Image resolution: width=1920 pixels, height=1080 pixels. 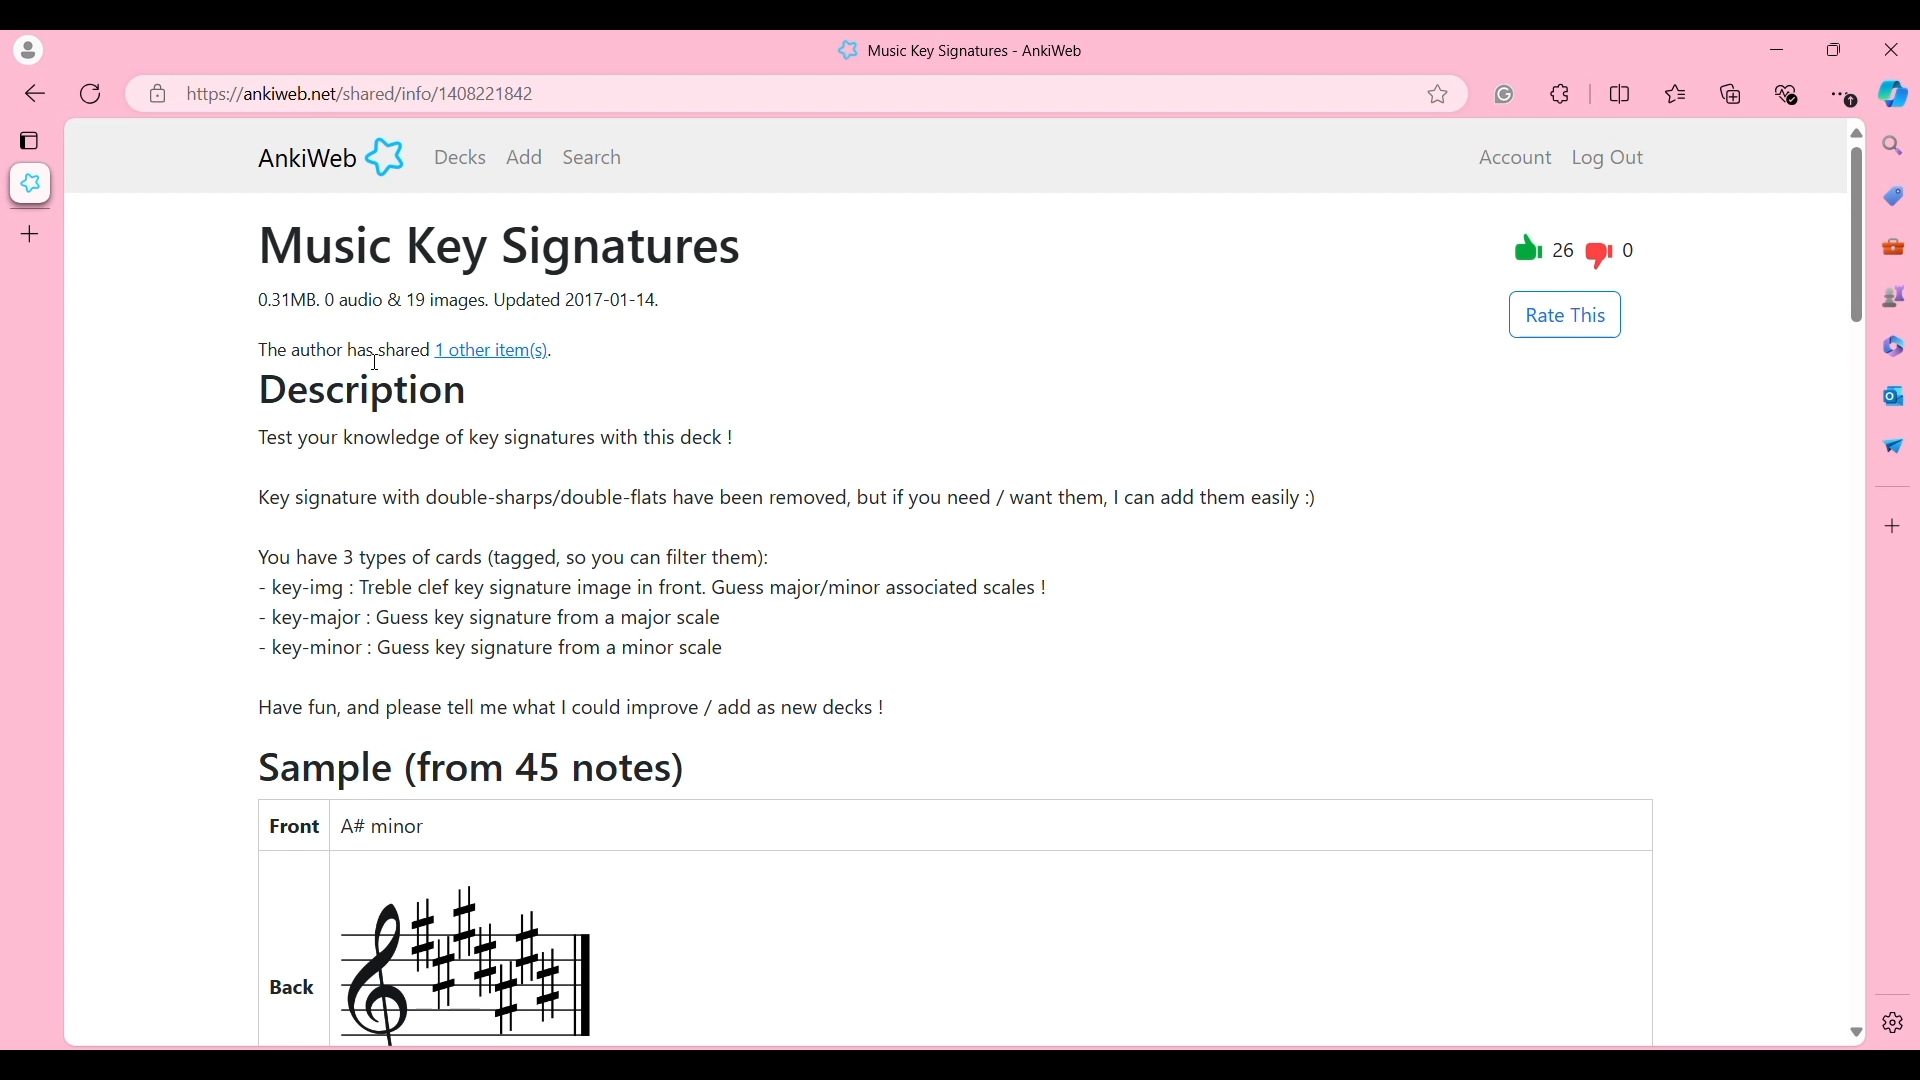 I want to click on https://ankiweb.net/shared/info/1408221842, so click(x=362, y=94).